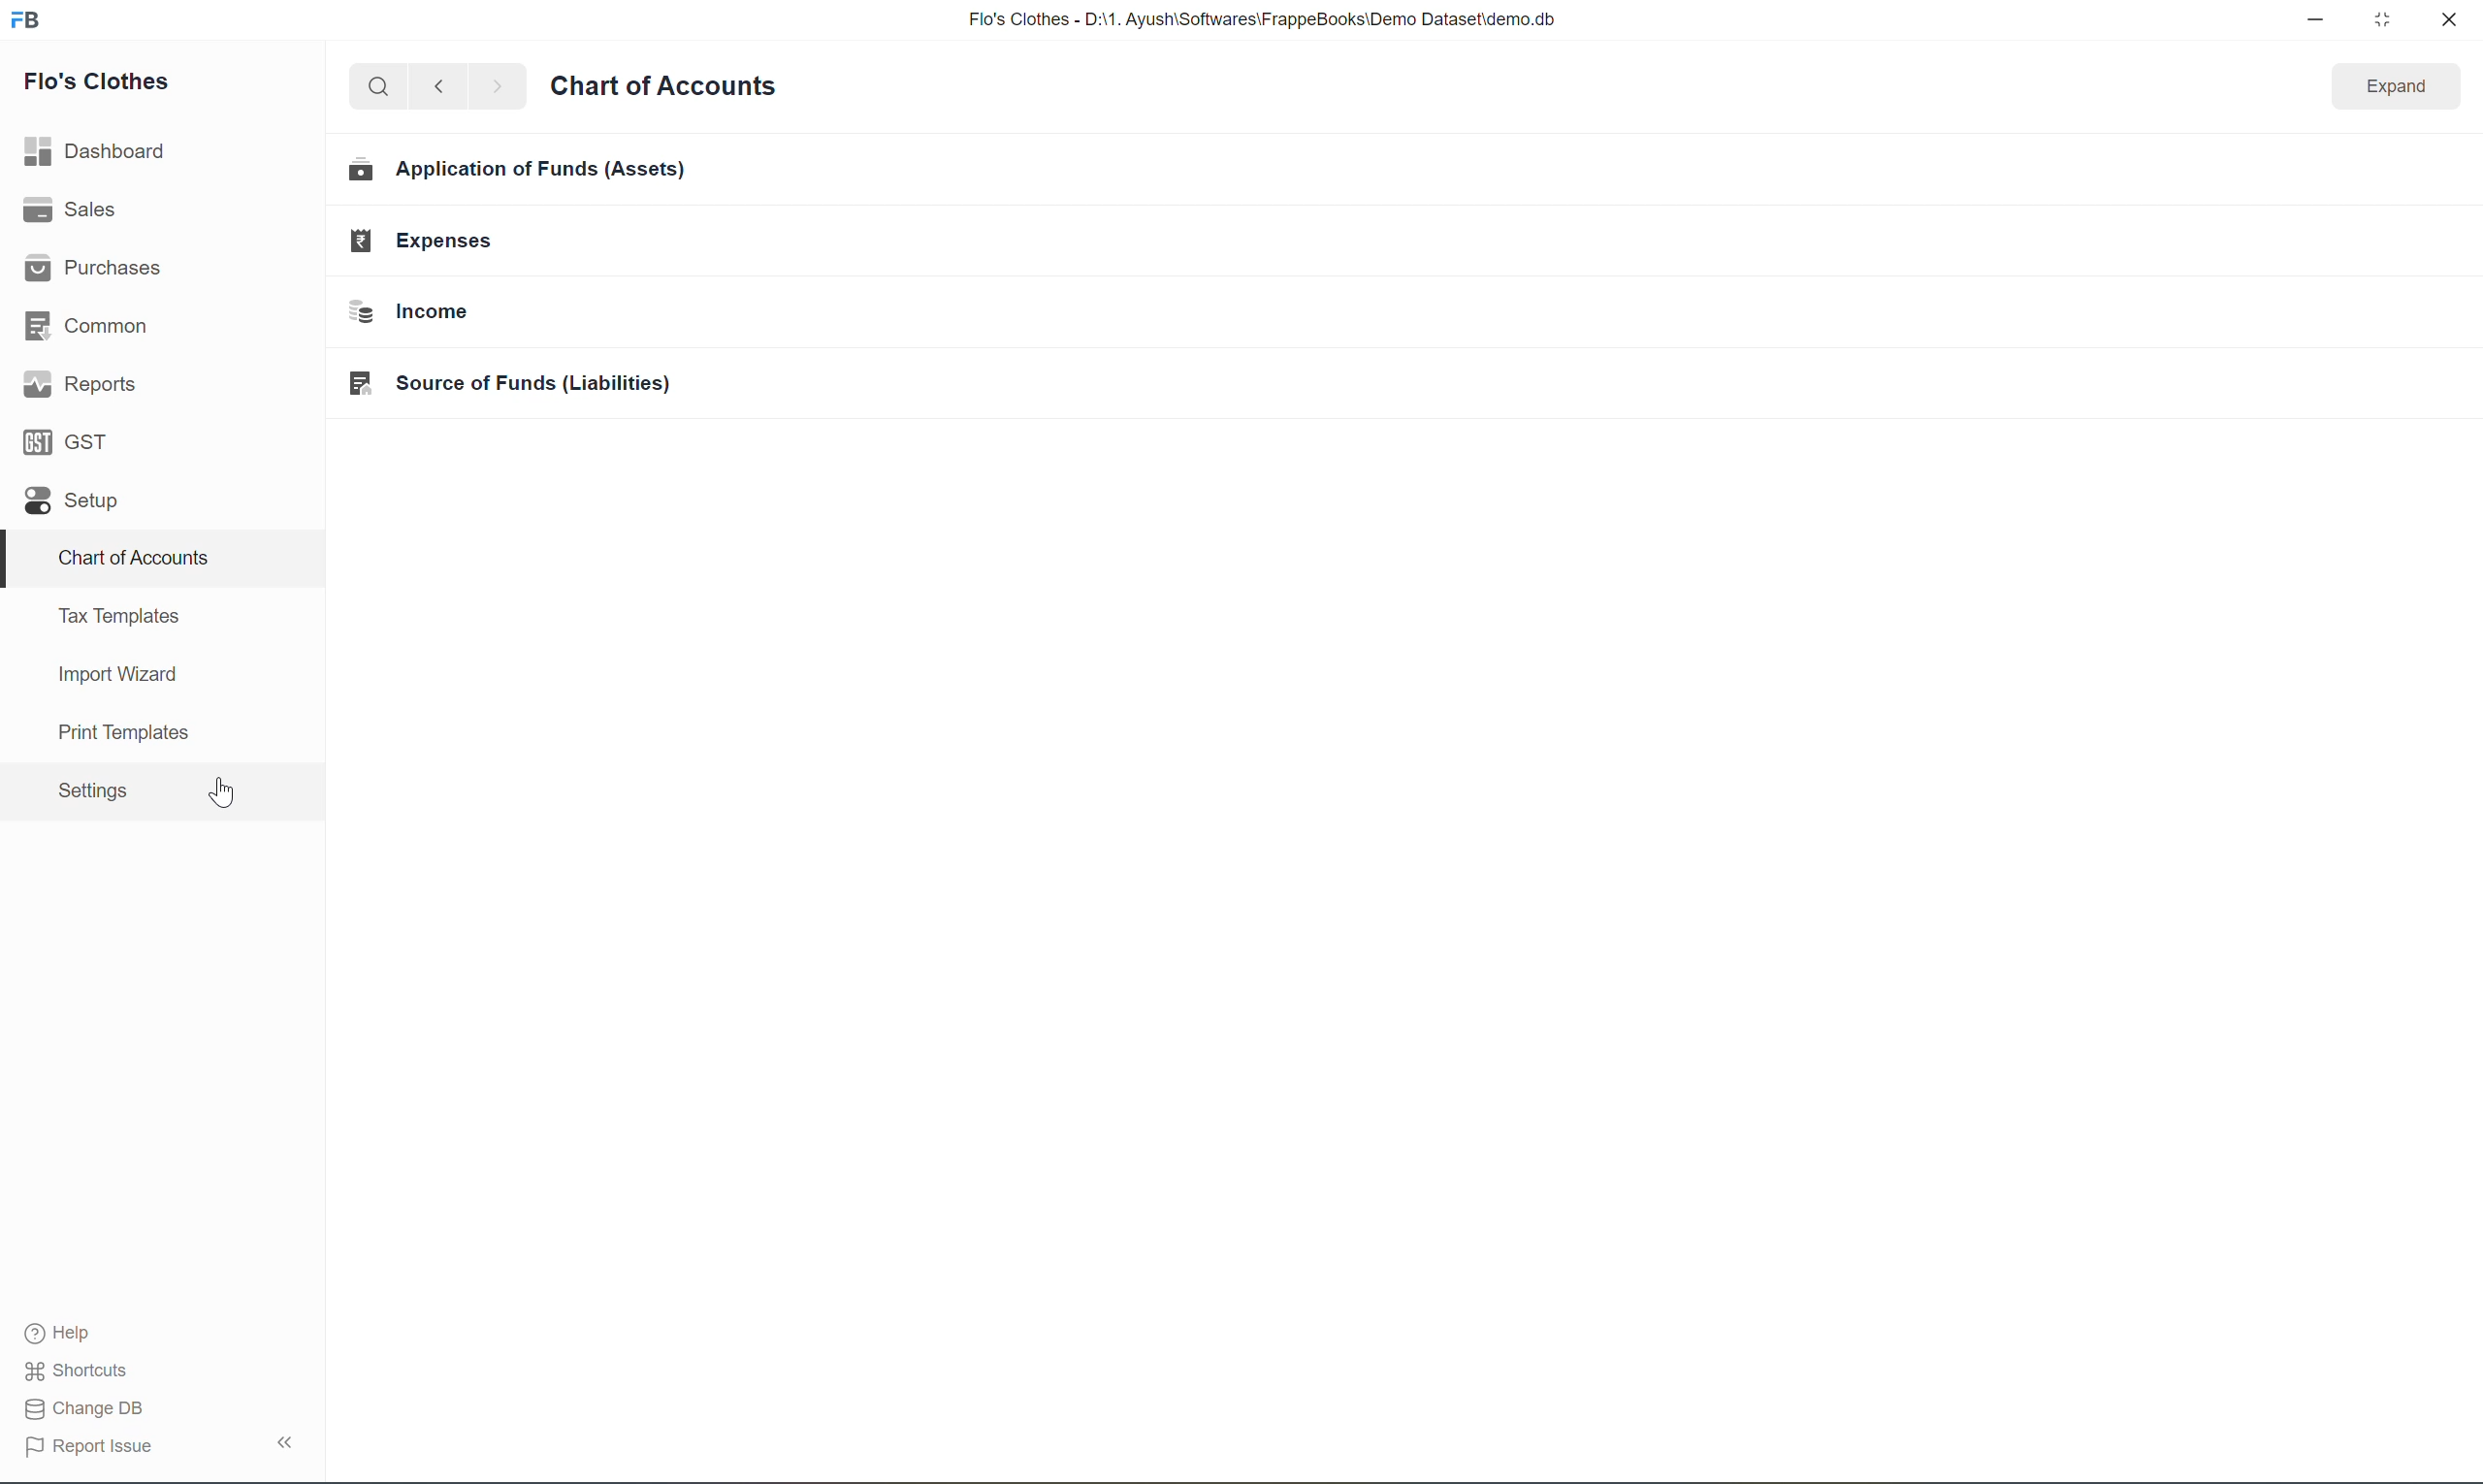 This screenshot has width=2483, height=1484. What do you see at coordinates (2316, 19) in the screenshot?
I see `minimize` at bounding box center [2316, 19].